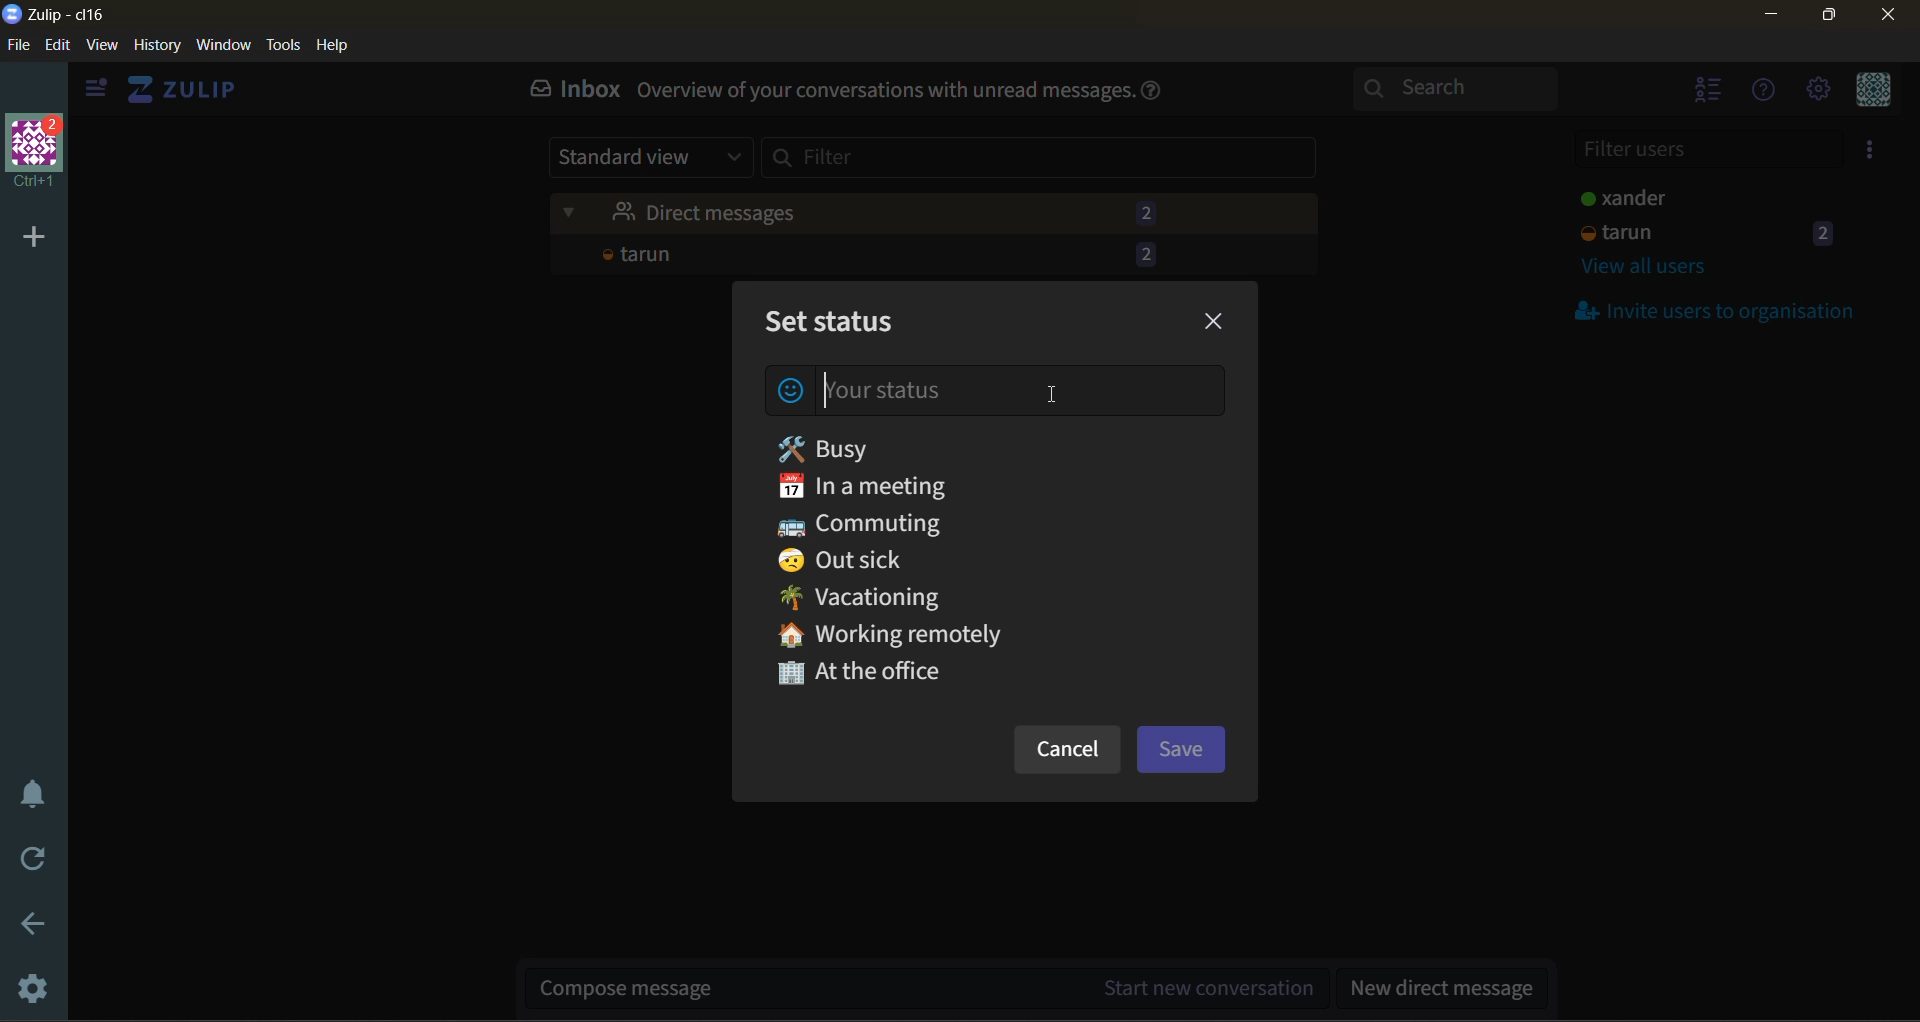  What do you see at coordinates (1443, 986) in the screenshot?
I see `new direct message` at bounding box center [1443, 986].